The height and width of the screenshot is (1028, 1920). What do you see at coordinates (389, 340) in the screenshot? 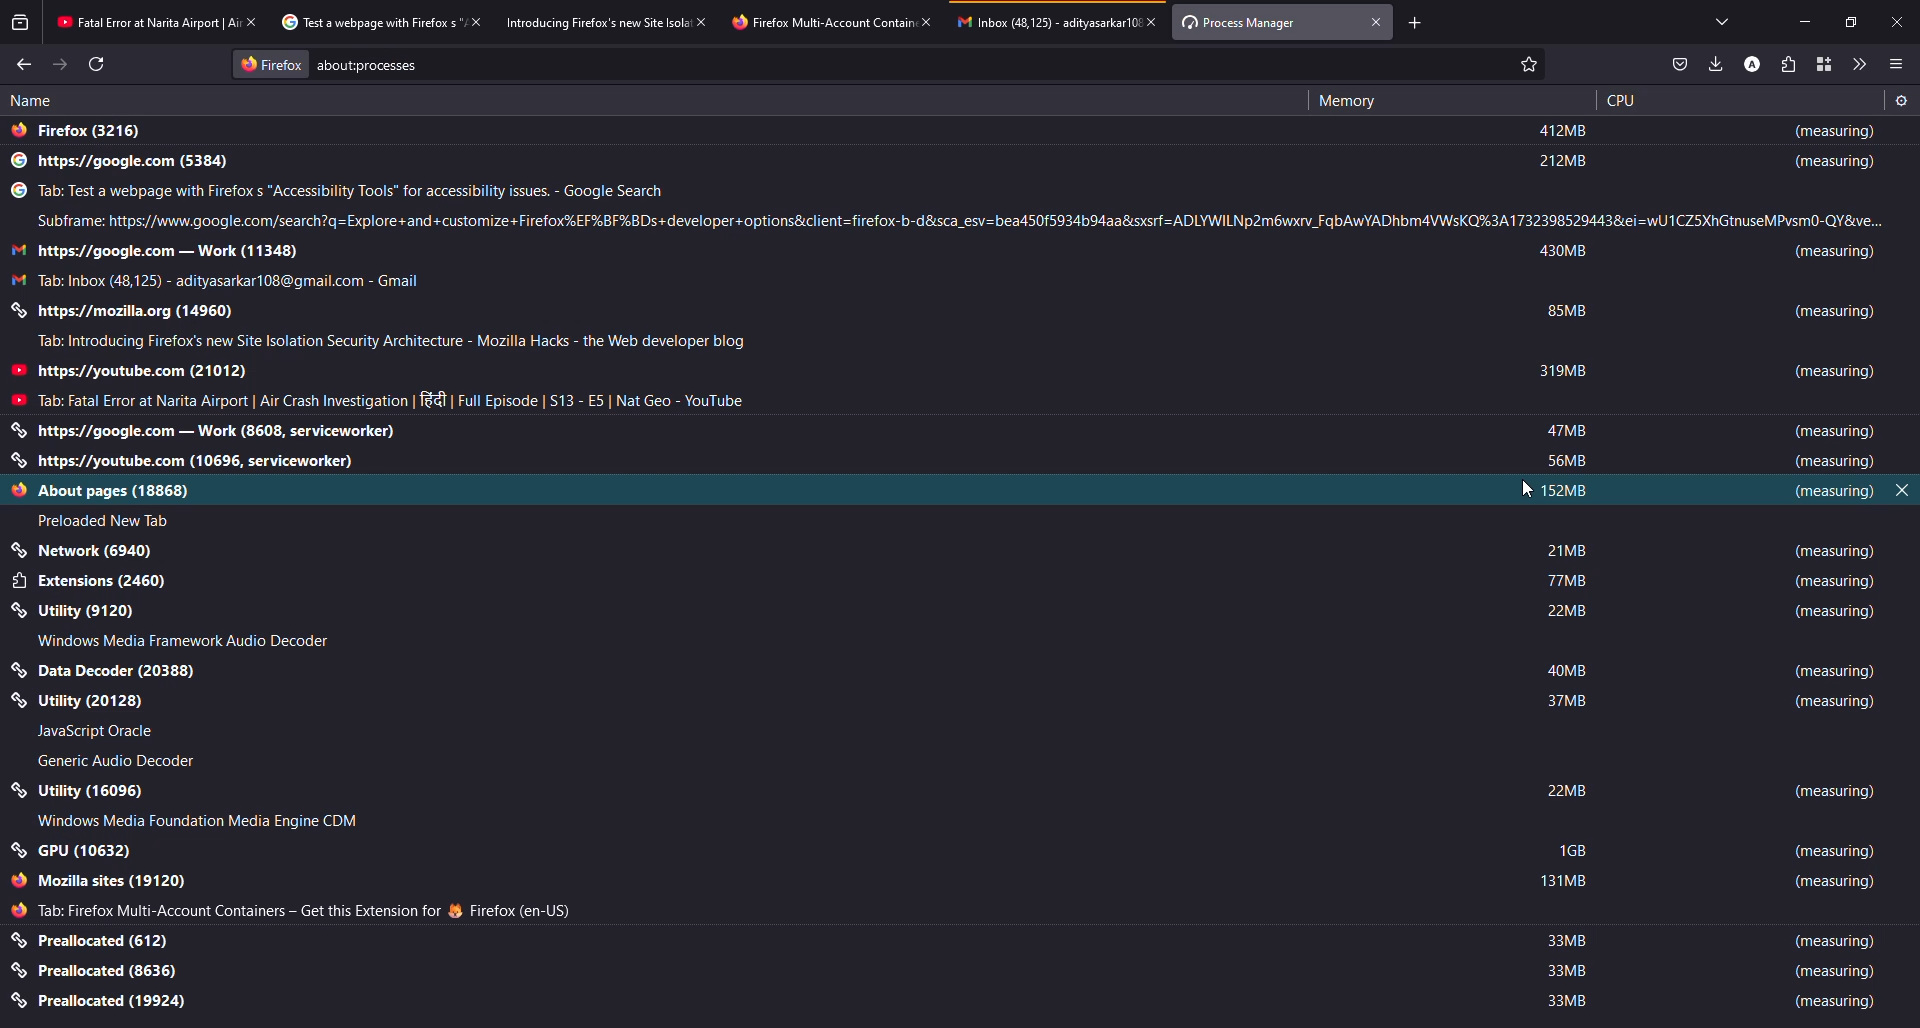
I see `Tab: Introducing Firefox's new site location security architecture - Mozilla hacks the web developer blog` at bounding box center [389, 340].